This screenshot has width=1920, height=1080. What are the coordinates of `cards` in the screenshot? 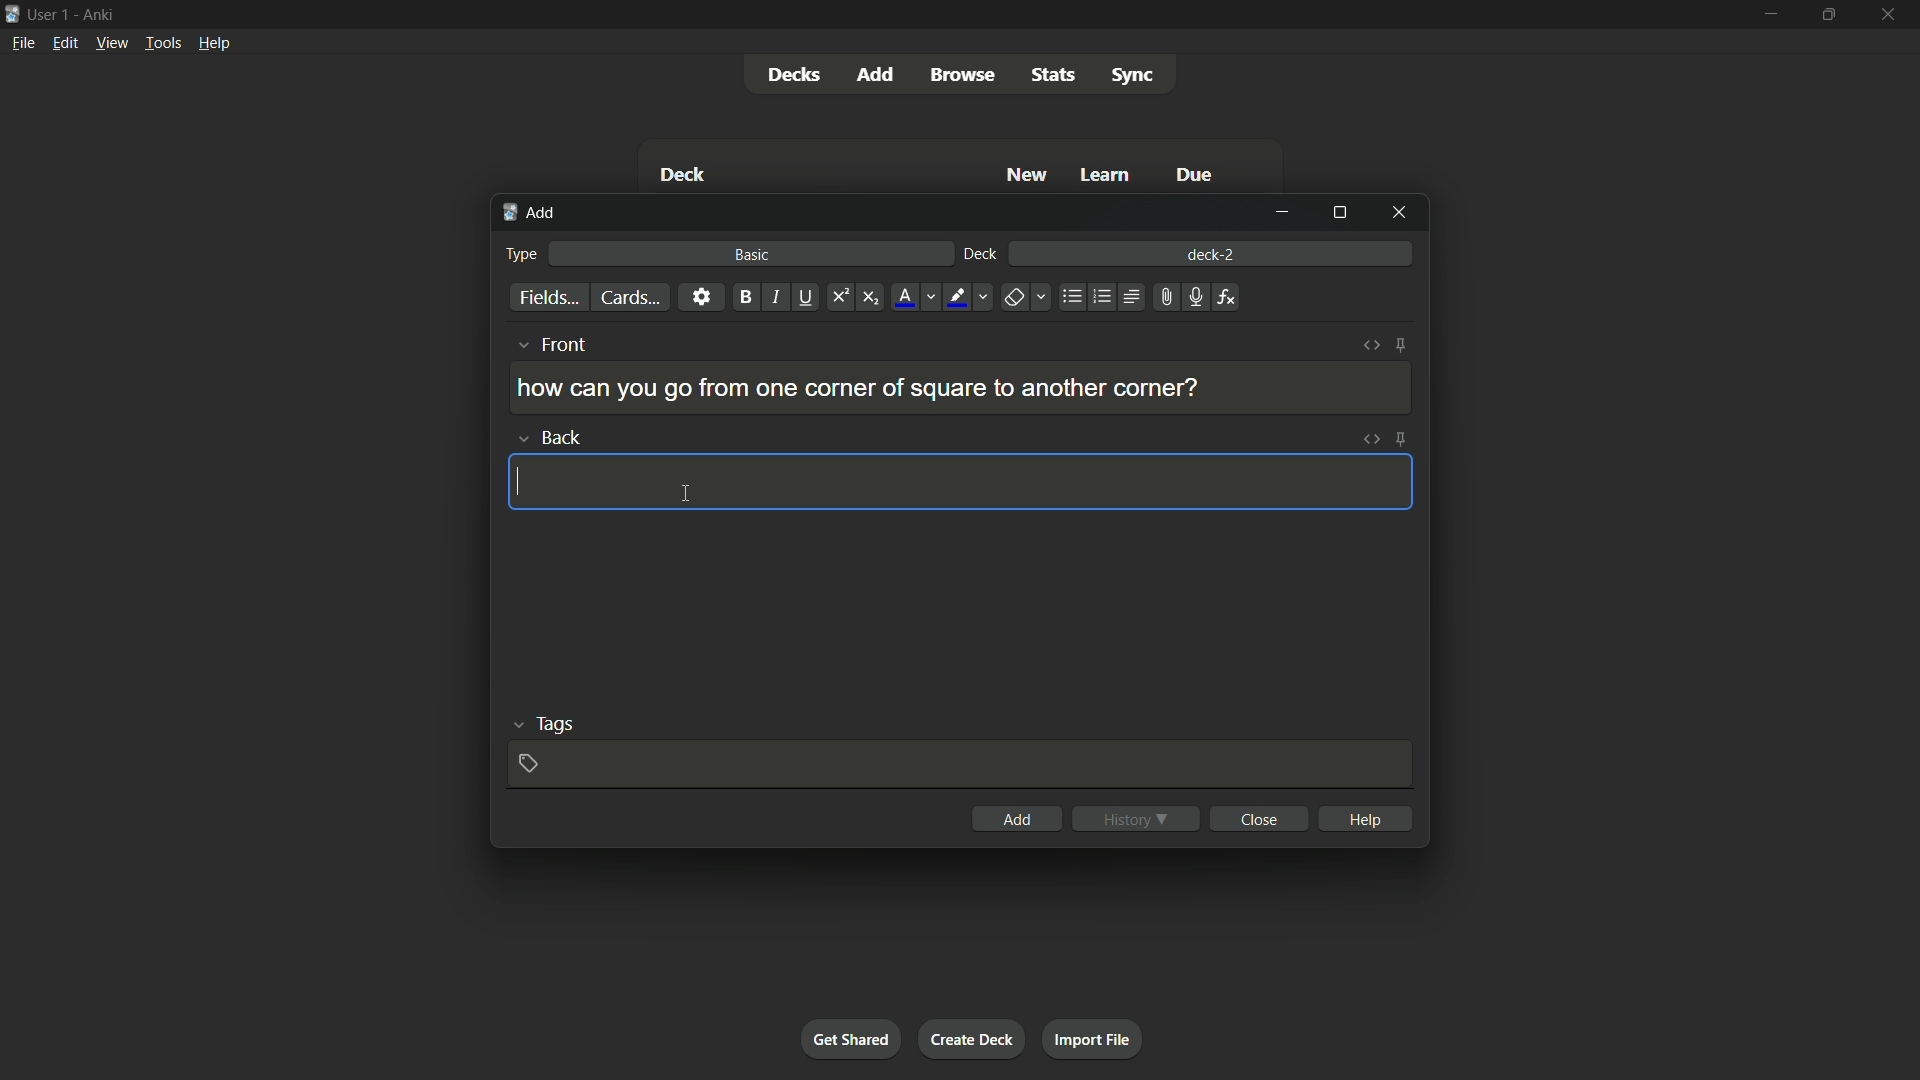 It's located at (632, 297).